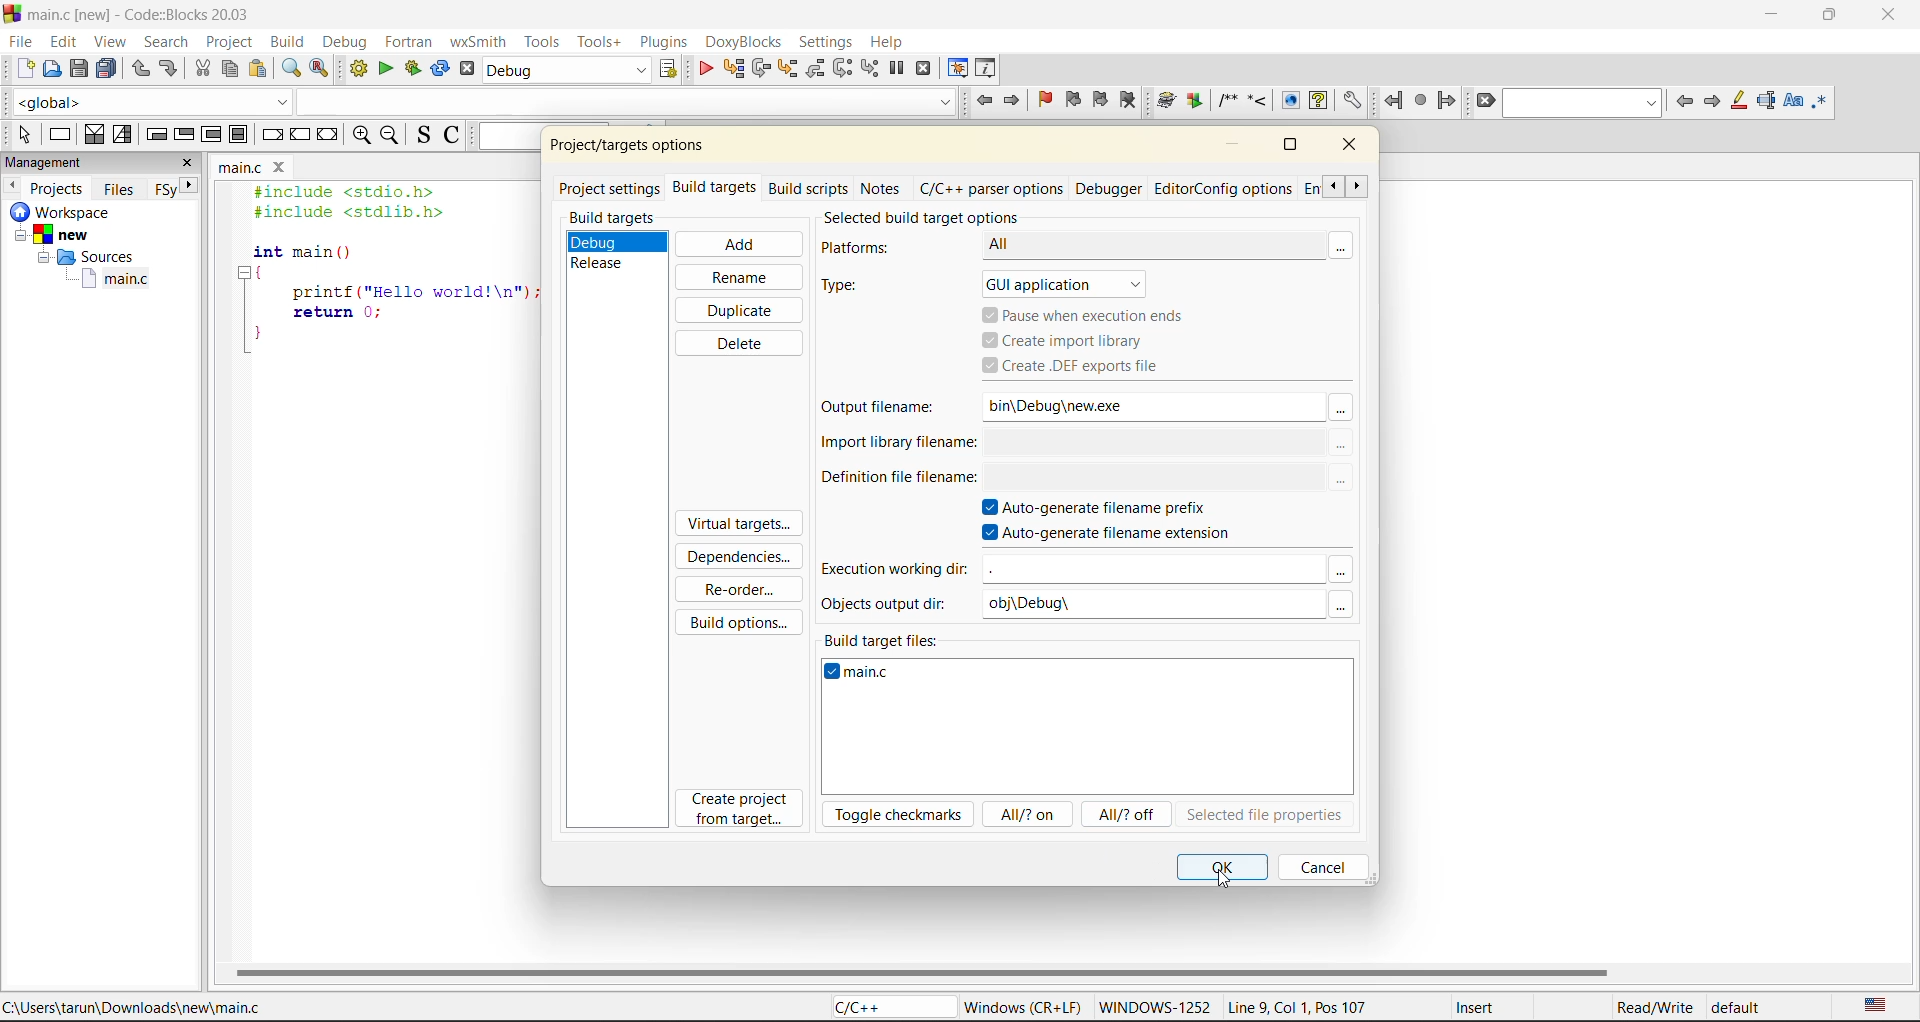 Image resolution: width=1920 pixels, height=1022 pixels. I want to click on new, so click(24, 69).